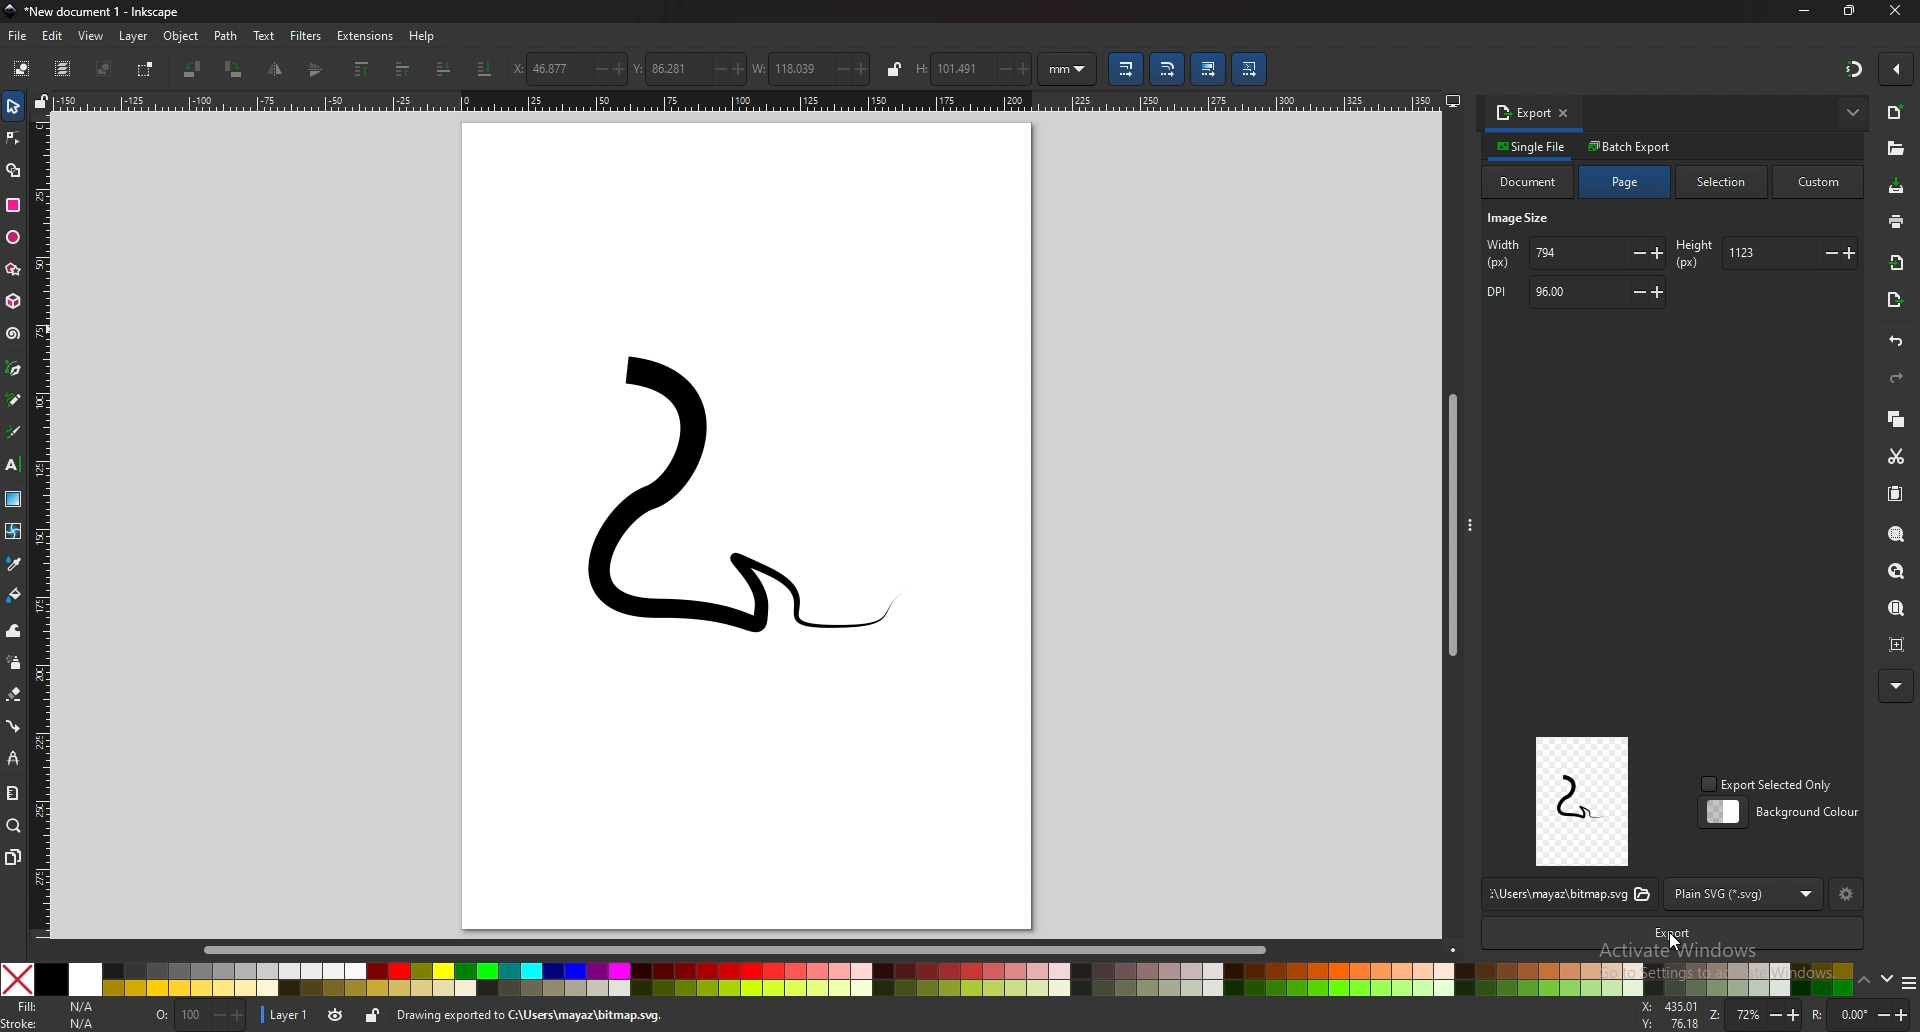 This screenshot has width=1920, height=1032. What do you see at coordinates (20, 69) in the screenshot?
I see `select all objects` at bounding box center [20, 69].